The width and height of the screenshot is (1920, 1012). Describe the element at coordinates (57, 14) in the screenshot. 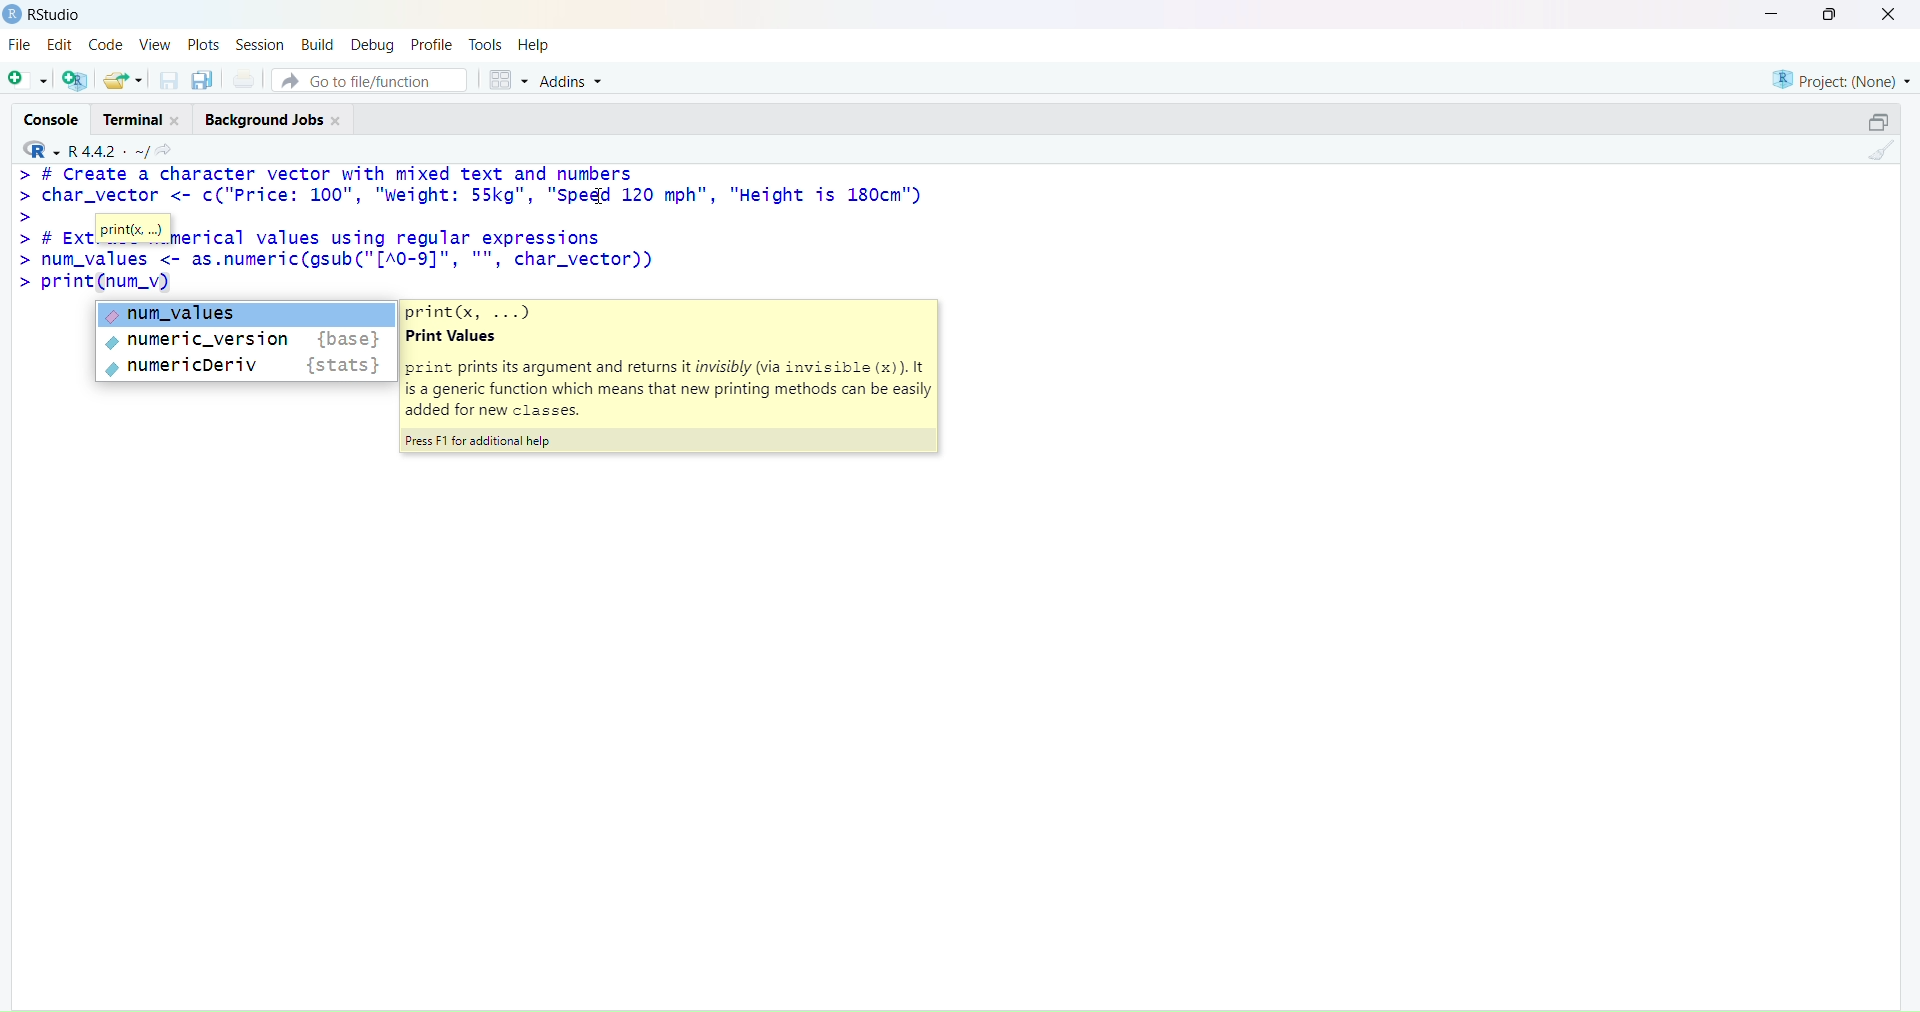

I see `RStudio` at that location.